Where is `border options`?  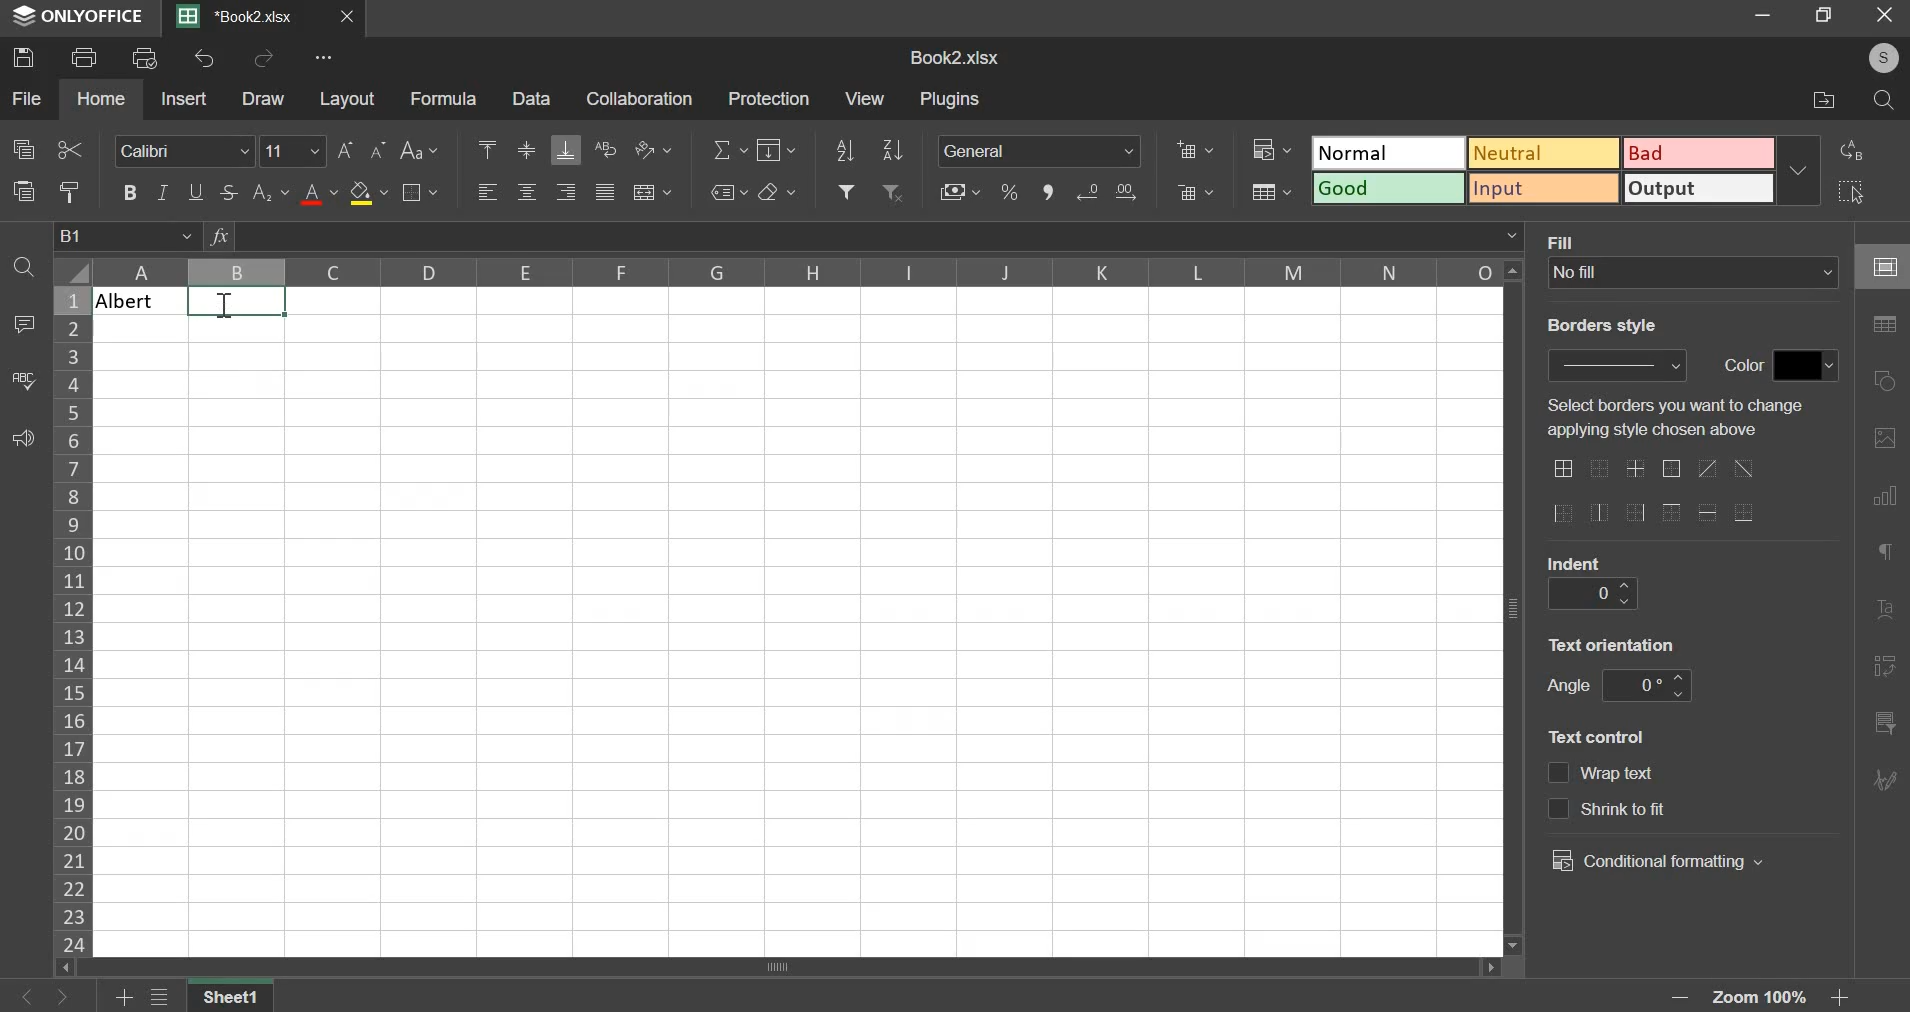 border options is located at coordinates (1658, 493).